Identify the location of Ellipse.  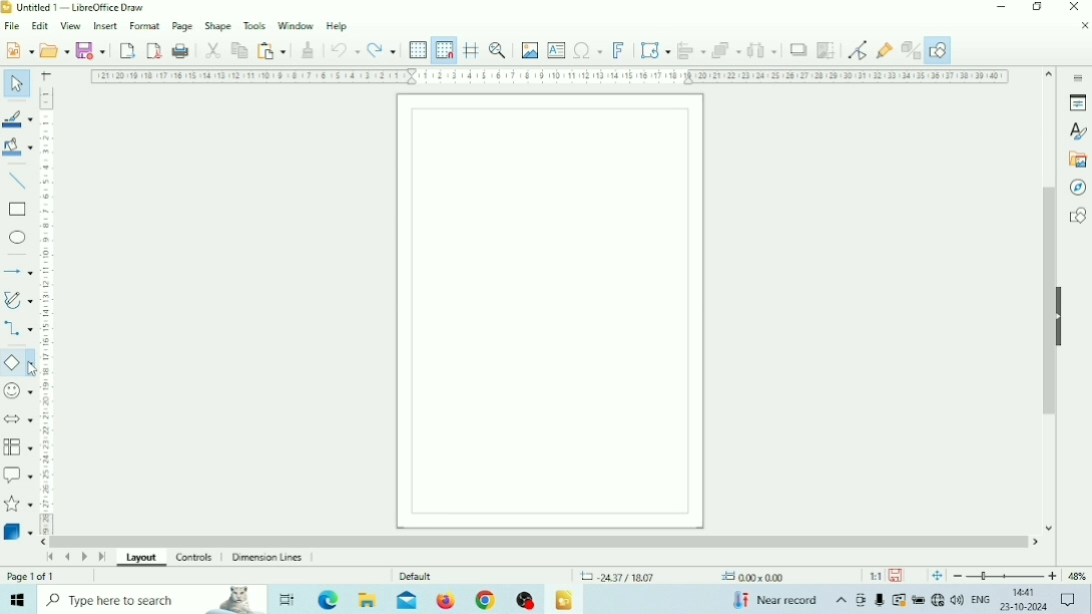
(17, 237).